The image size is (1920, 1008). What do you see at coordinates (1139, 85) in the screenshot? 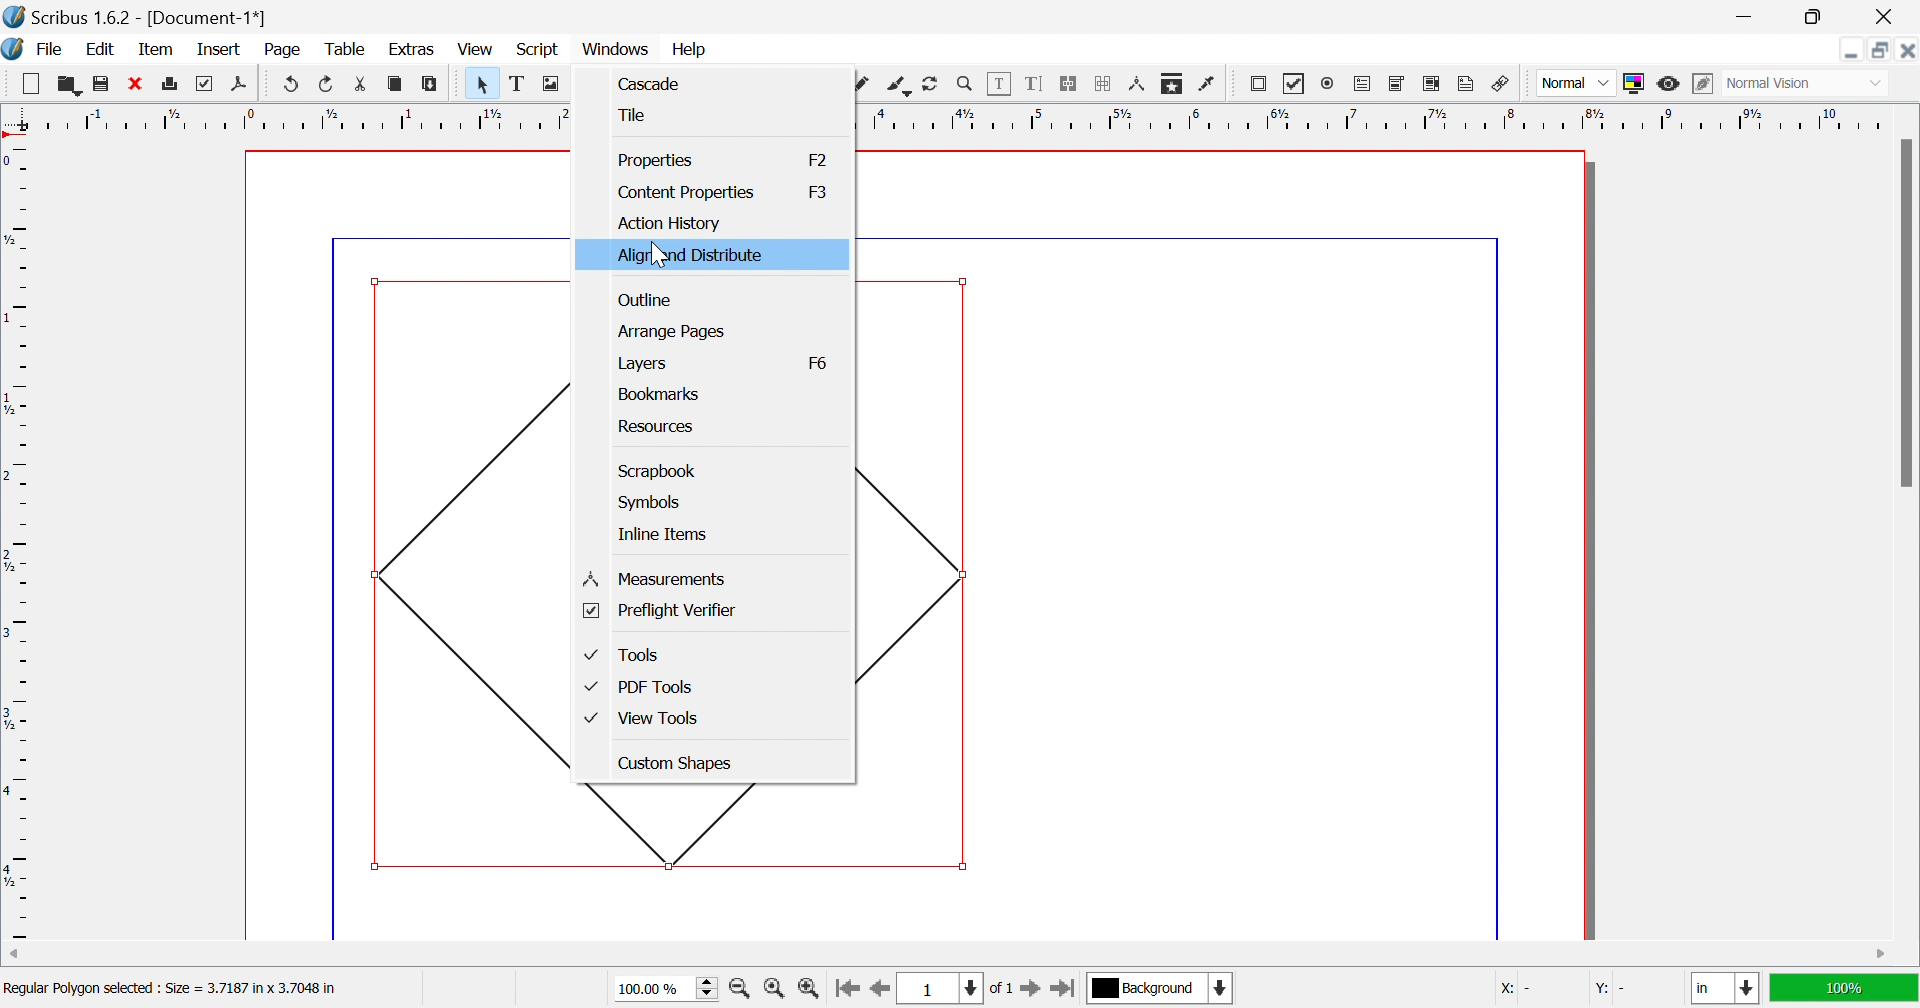
I see `Measurements` at bounding box center [1139, 85].